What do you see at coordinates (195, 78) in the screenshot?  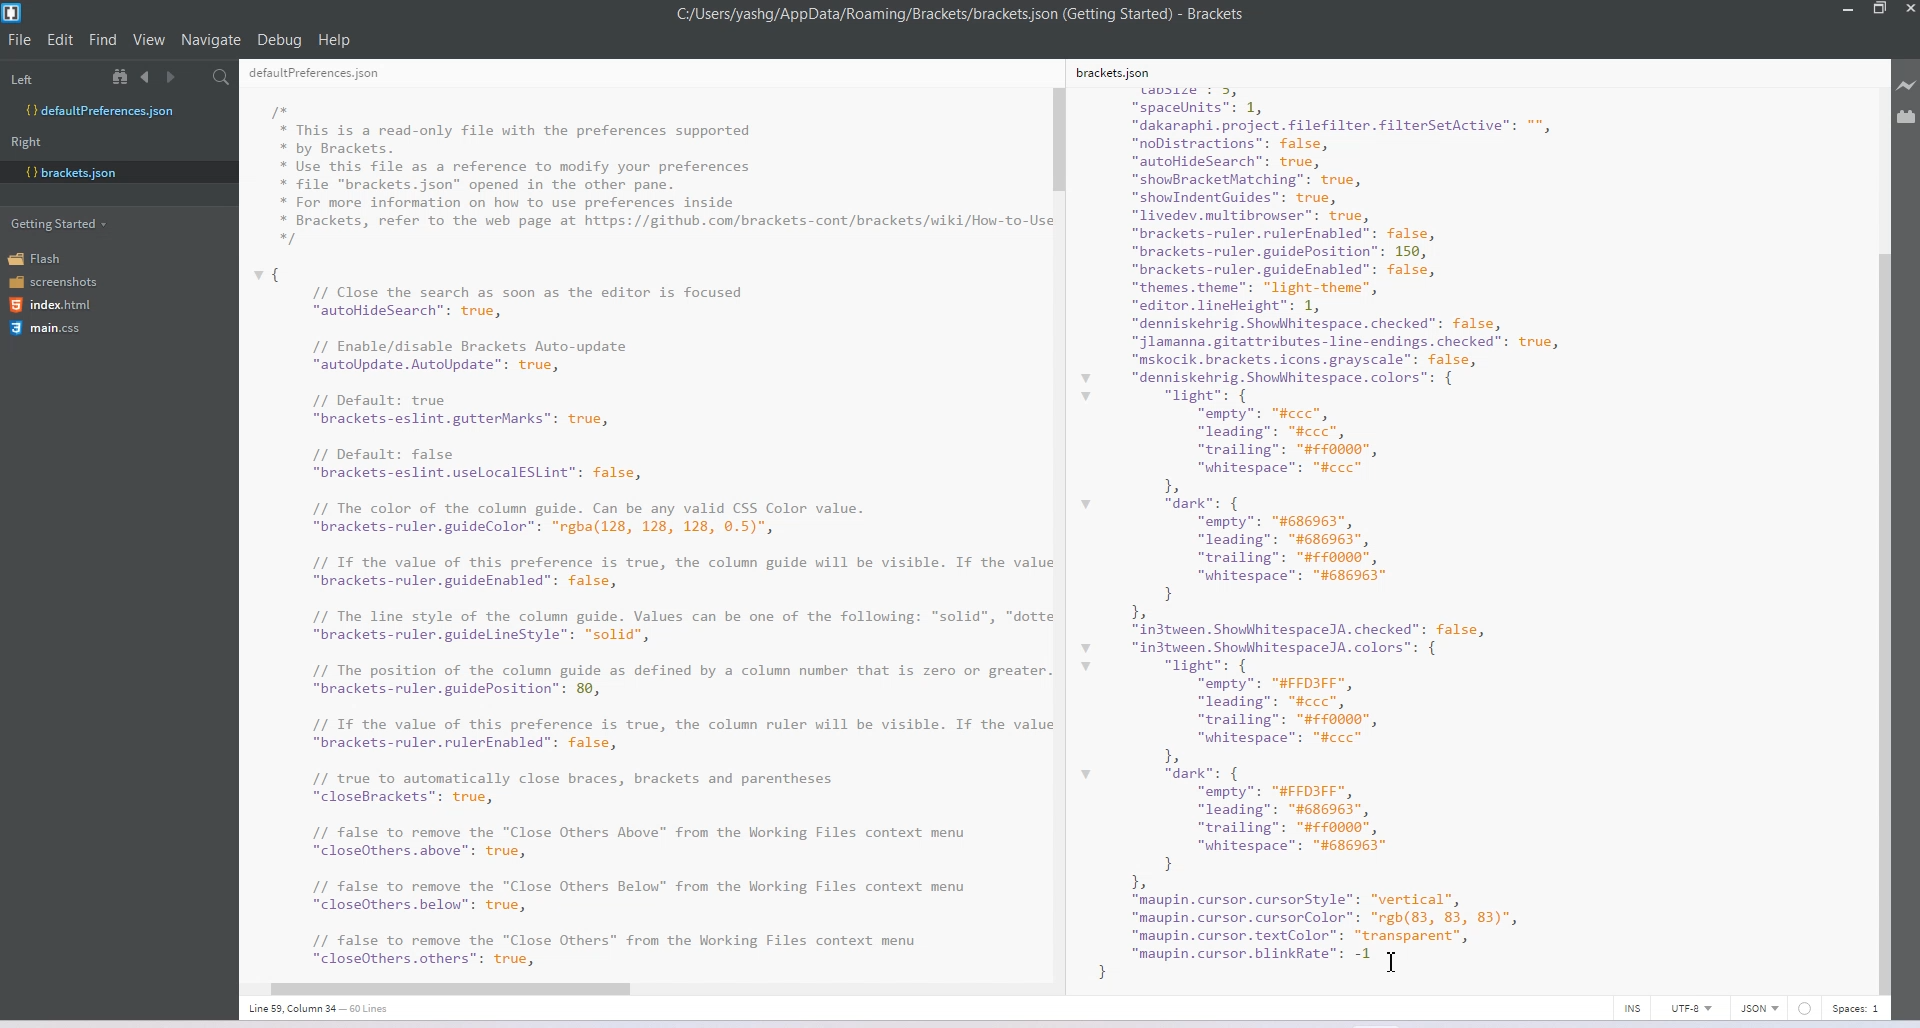 I see `Split editor vertically and Horizontally` at bounding box center [195, 78].